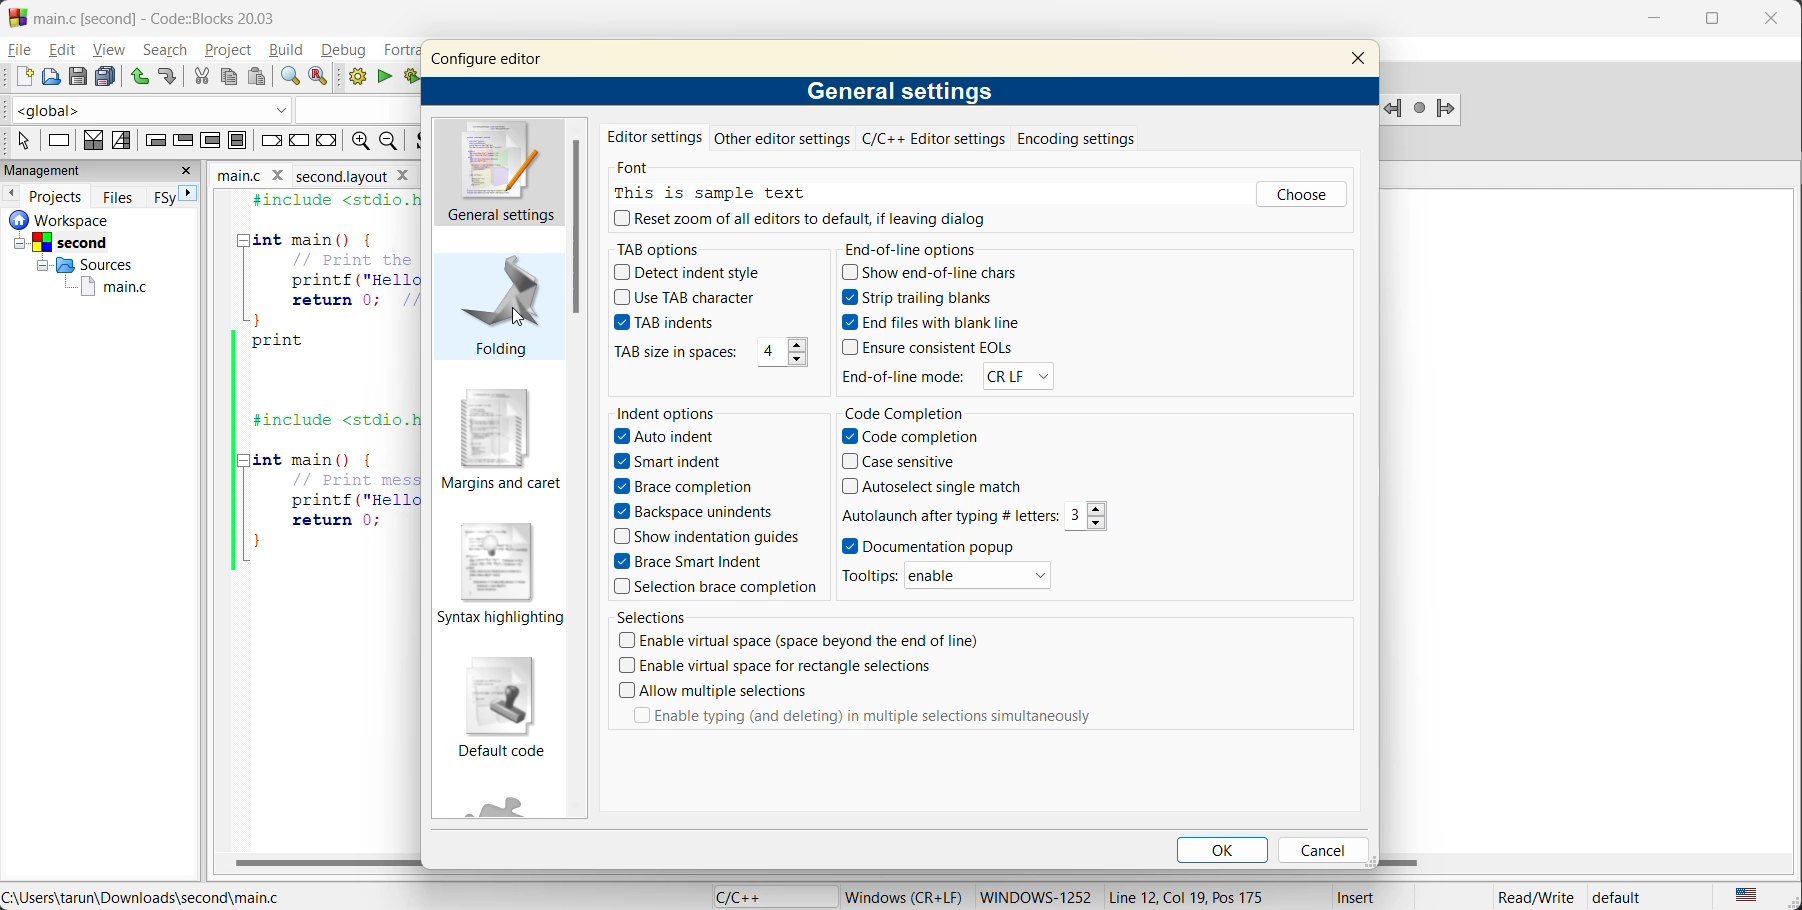 Image resolution: width=1802 pixels, height=910 pixels. What do you see at coordinates (947, 375) in the screenshot?
I see `end of line mode` at bounding box center [947, 375].